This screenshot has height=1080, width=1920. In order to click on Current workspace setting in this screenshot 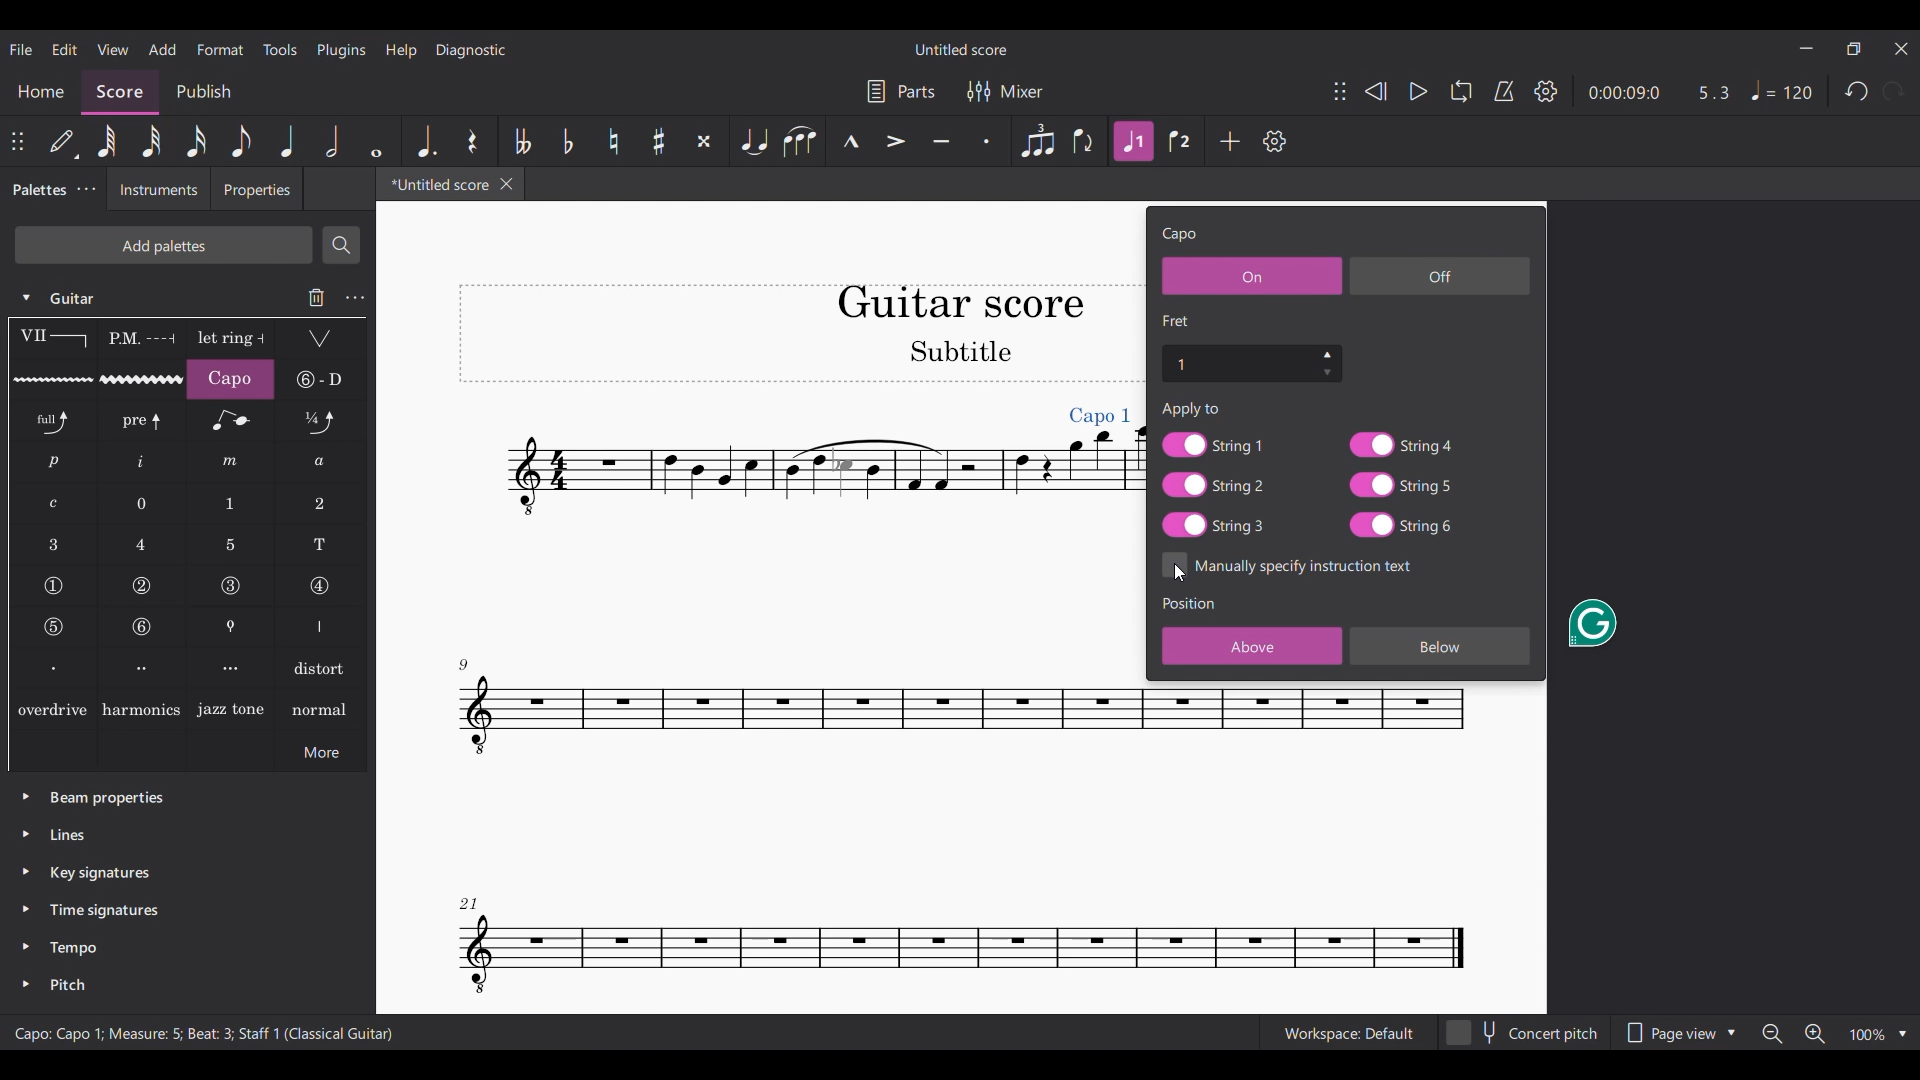, I will do `click(1348, 1033)`.